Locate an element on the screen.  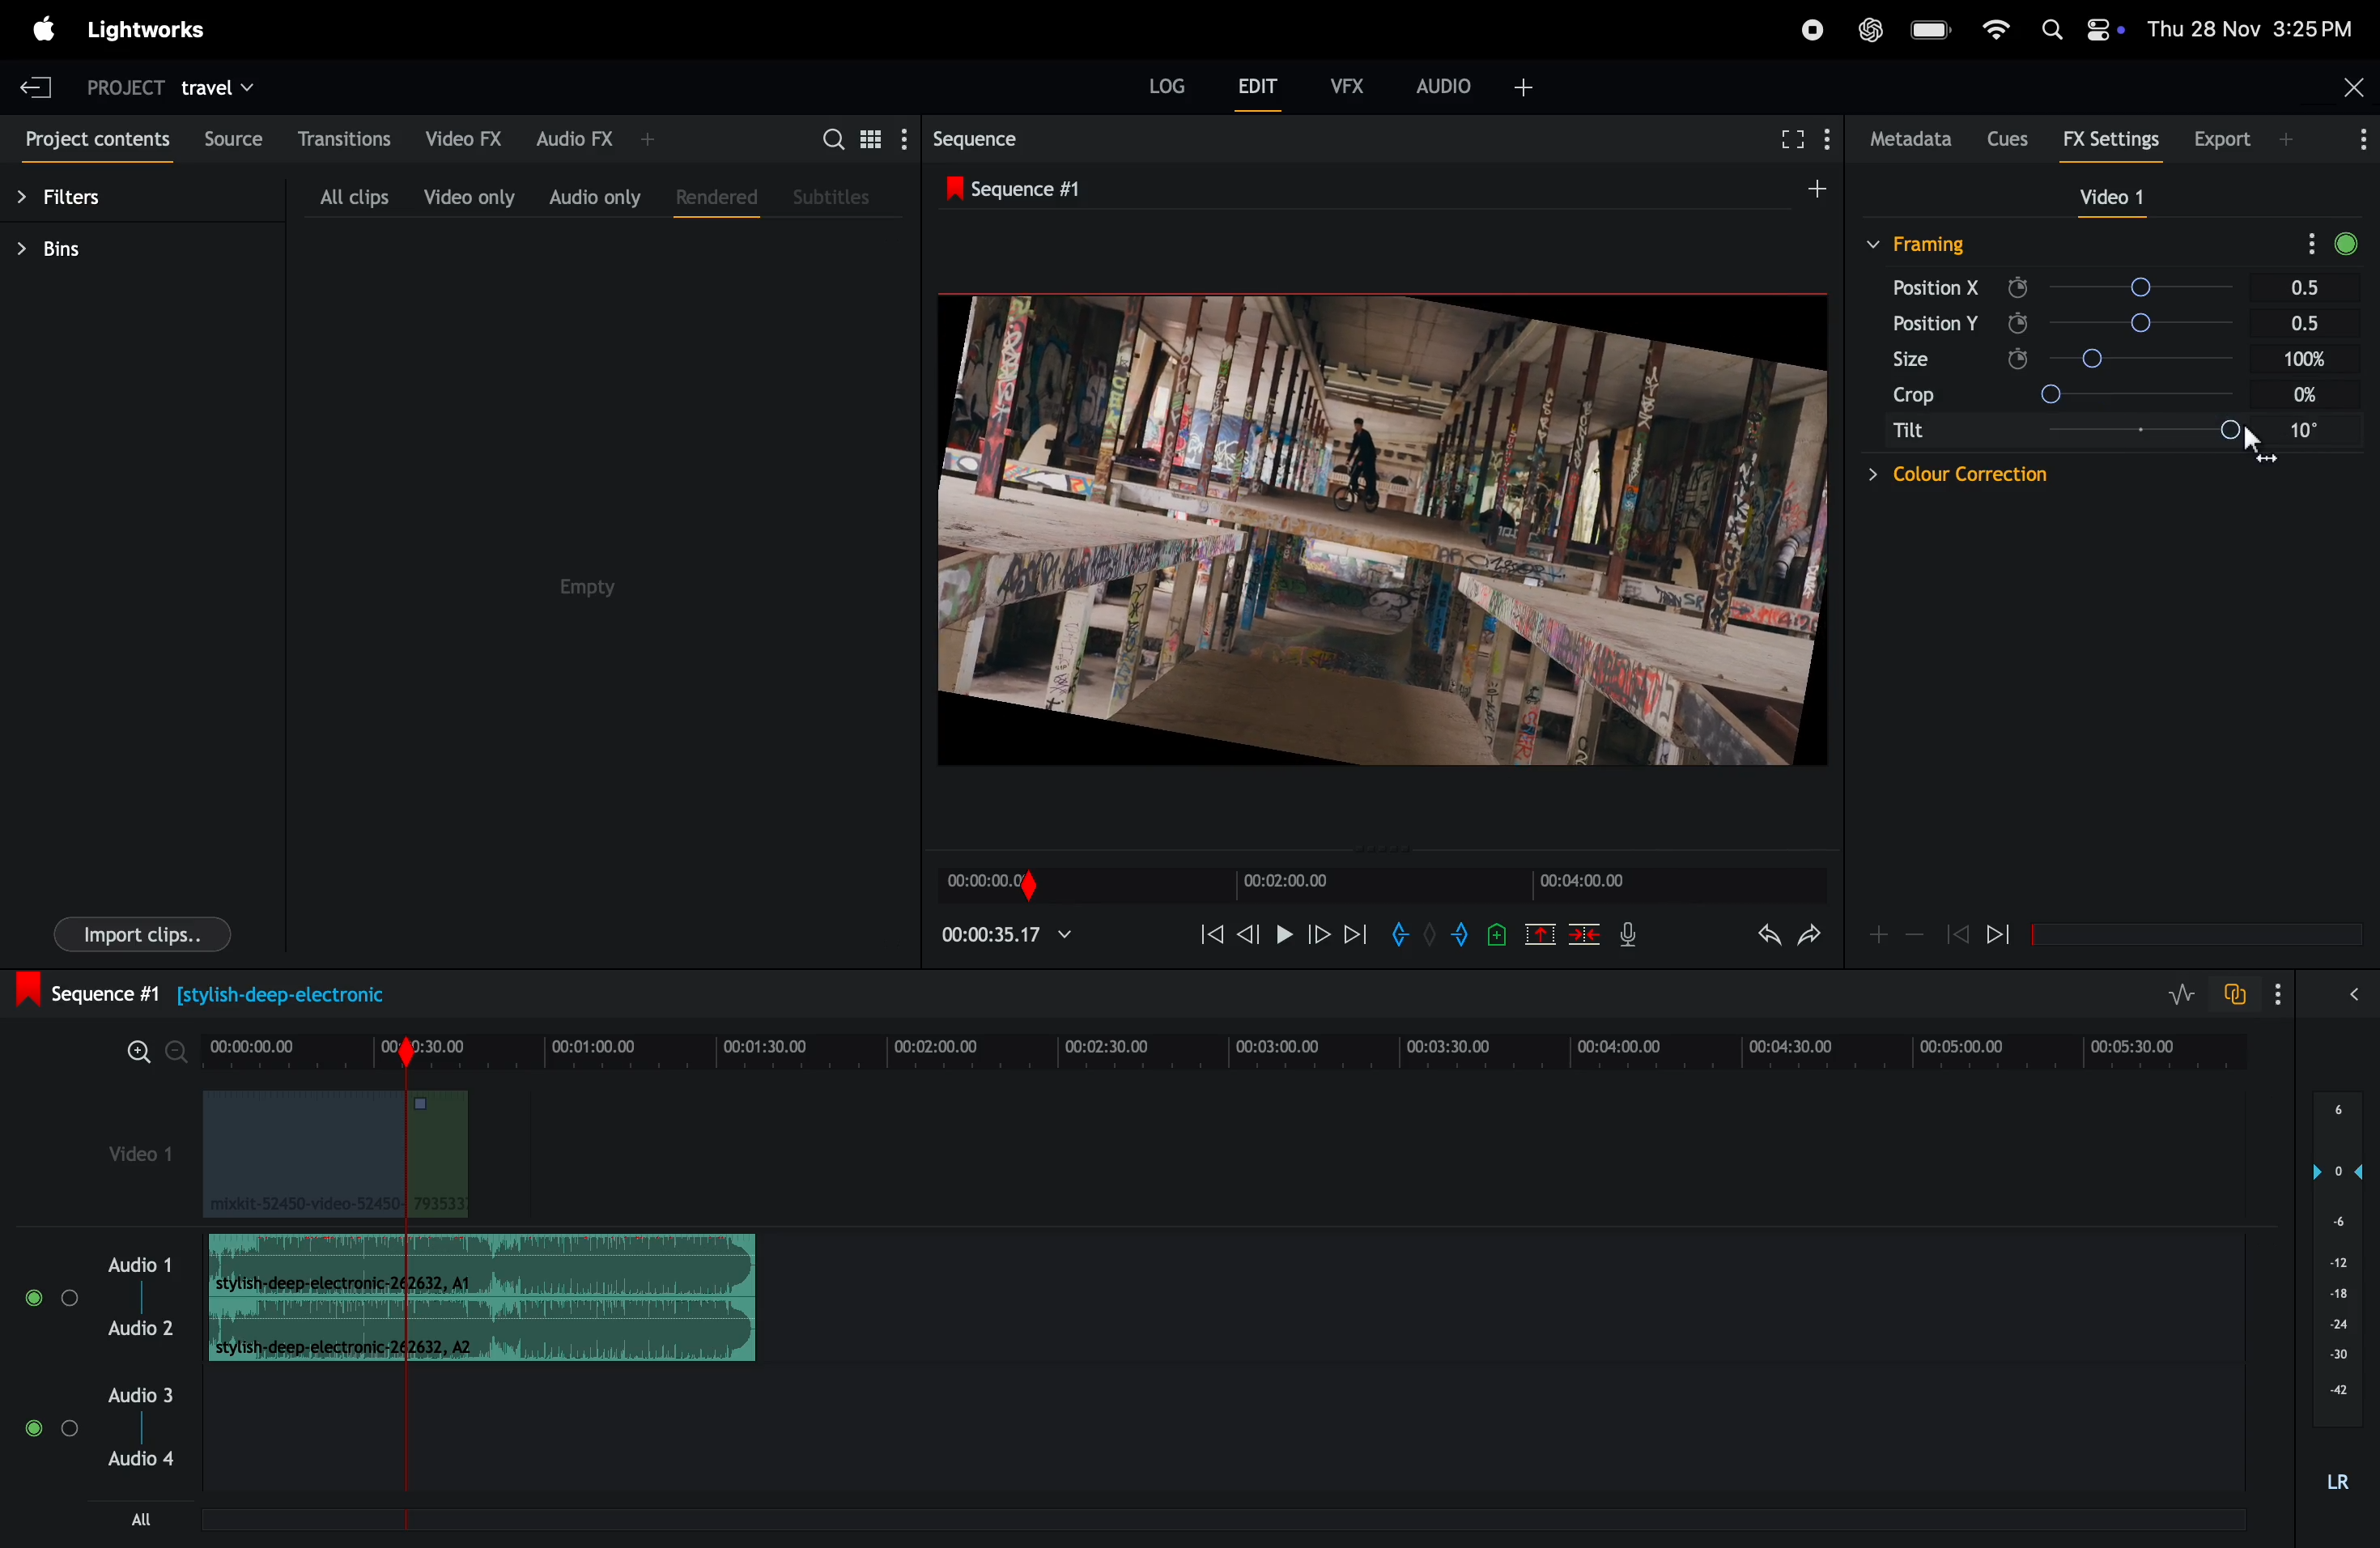
dropdown: Color correction  is located at coordinates (1954, 480).